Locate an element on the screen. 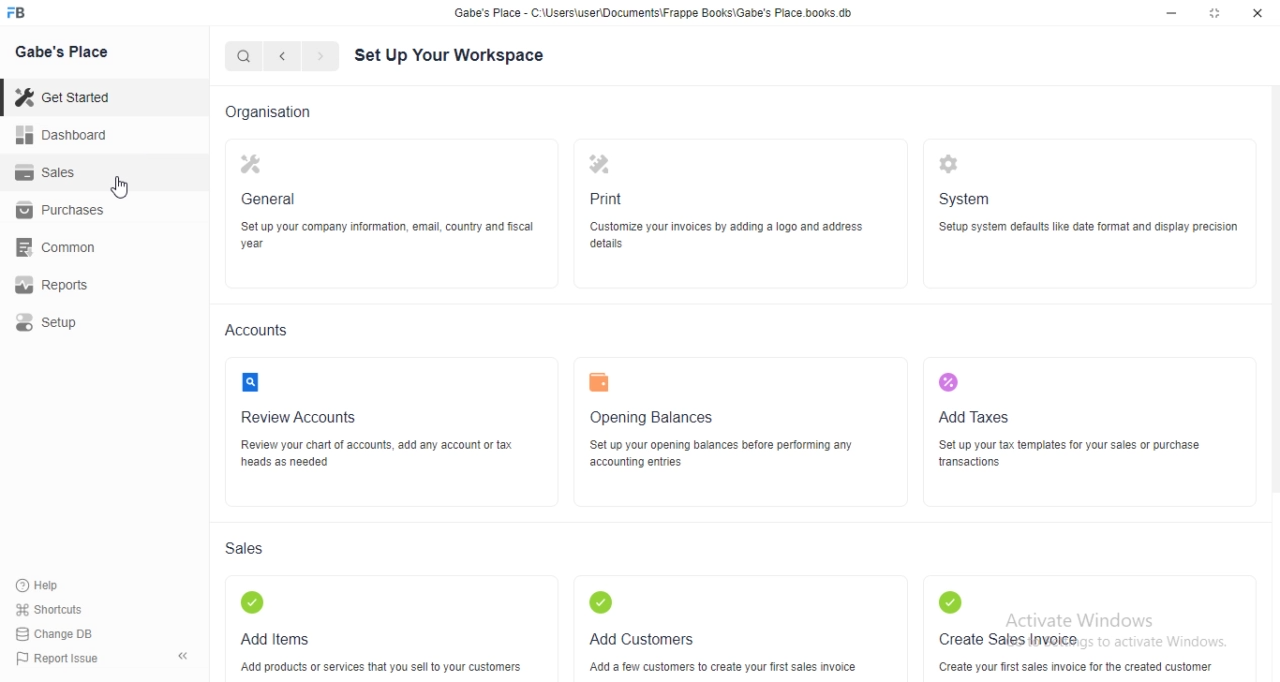  General is located at coordinates (272, 176).